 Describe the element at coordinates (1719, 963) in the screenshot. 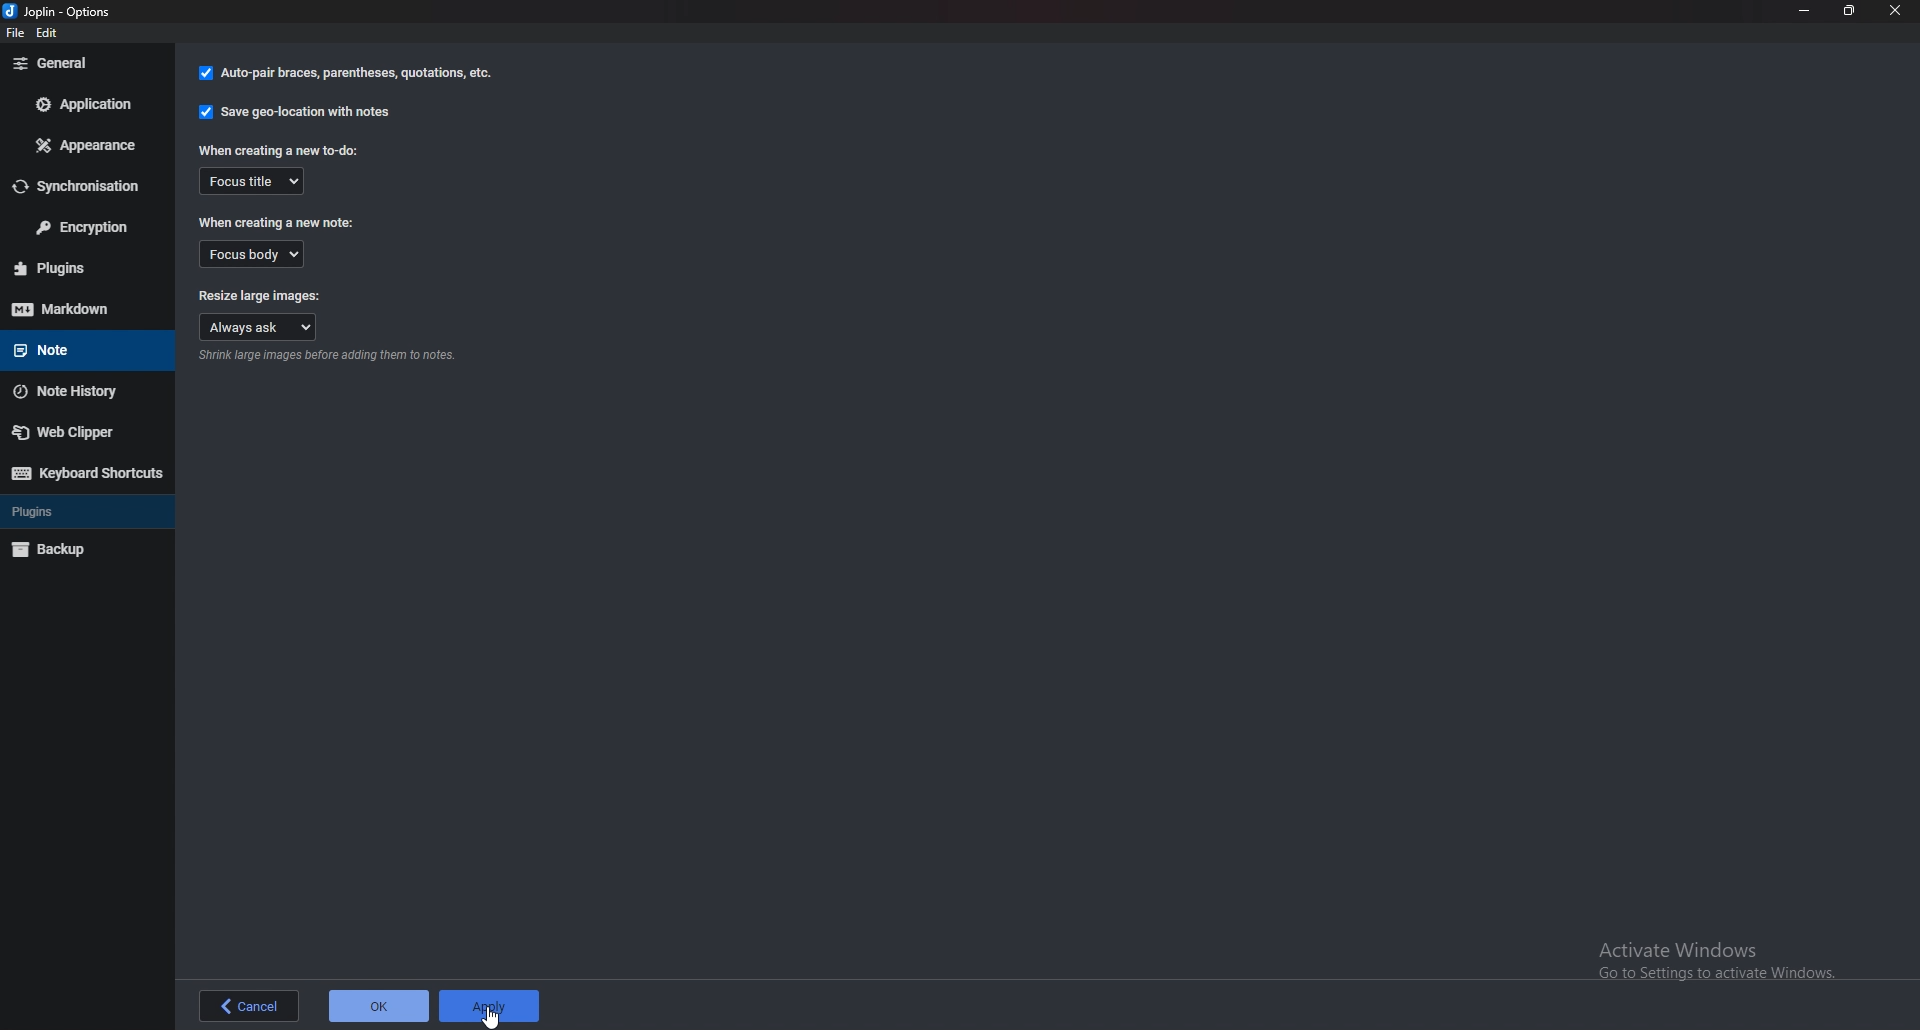

I see `Activate windows pop up` at that location.